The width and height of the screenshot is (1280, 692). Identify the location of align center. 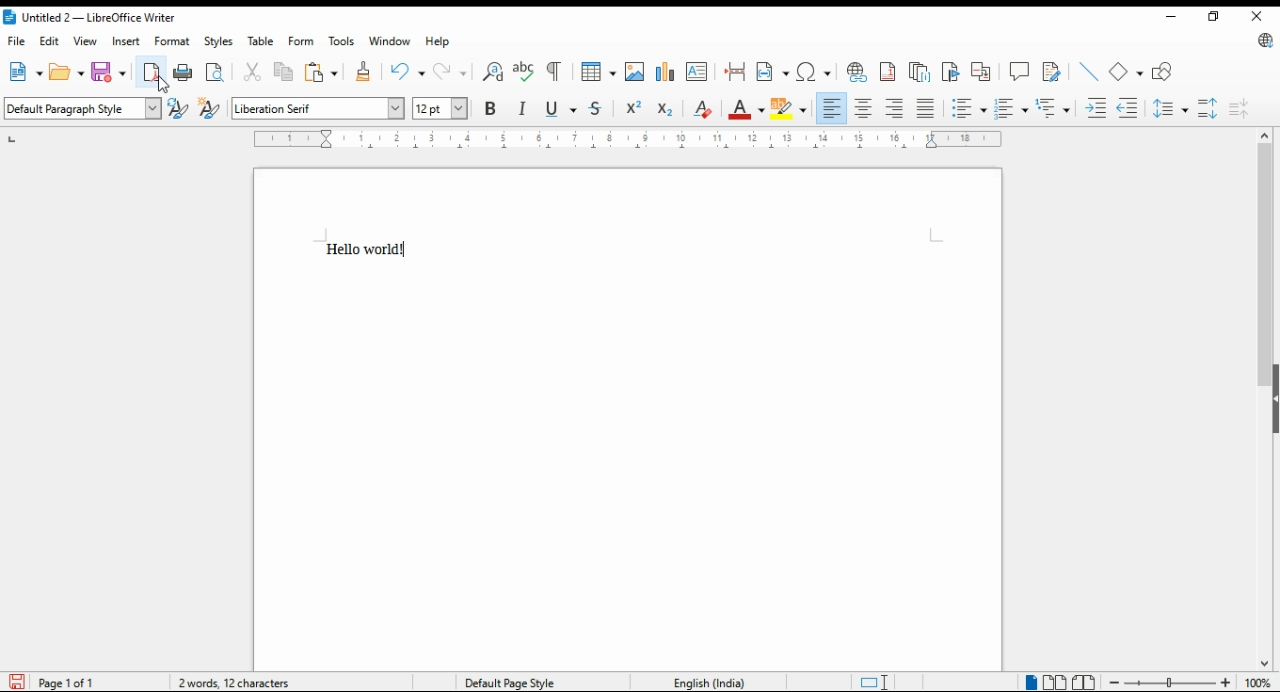
(865, 109).